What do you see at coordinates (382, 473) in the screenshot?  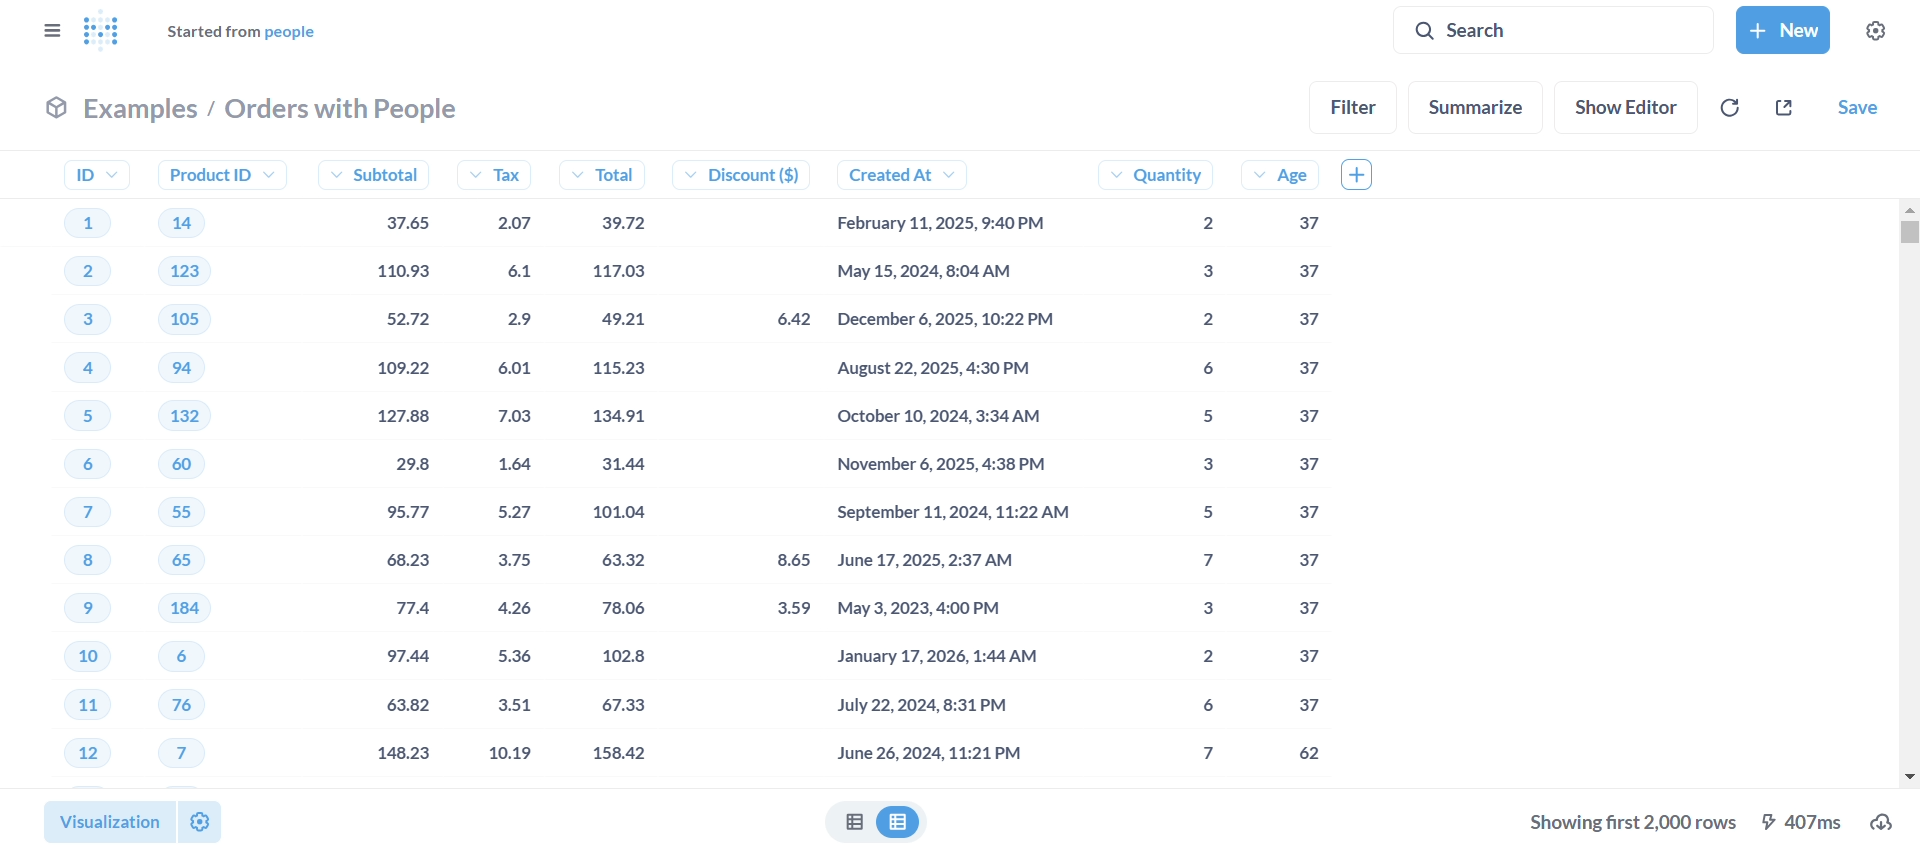 I see `subtotal` at bounding box center [382, 473].